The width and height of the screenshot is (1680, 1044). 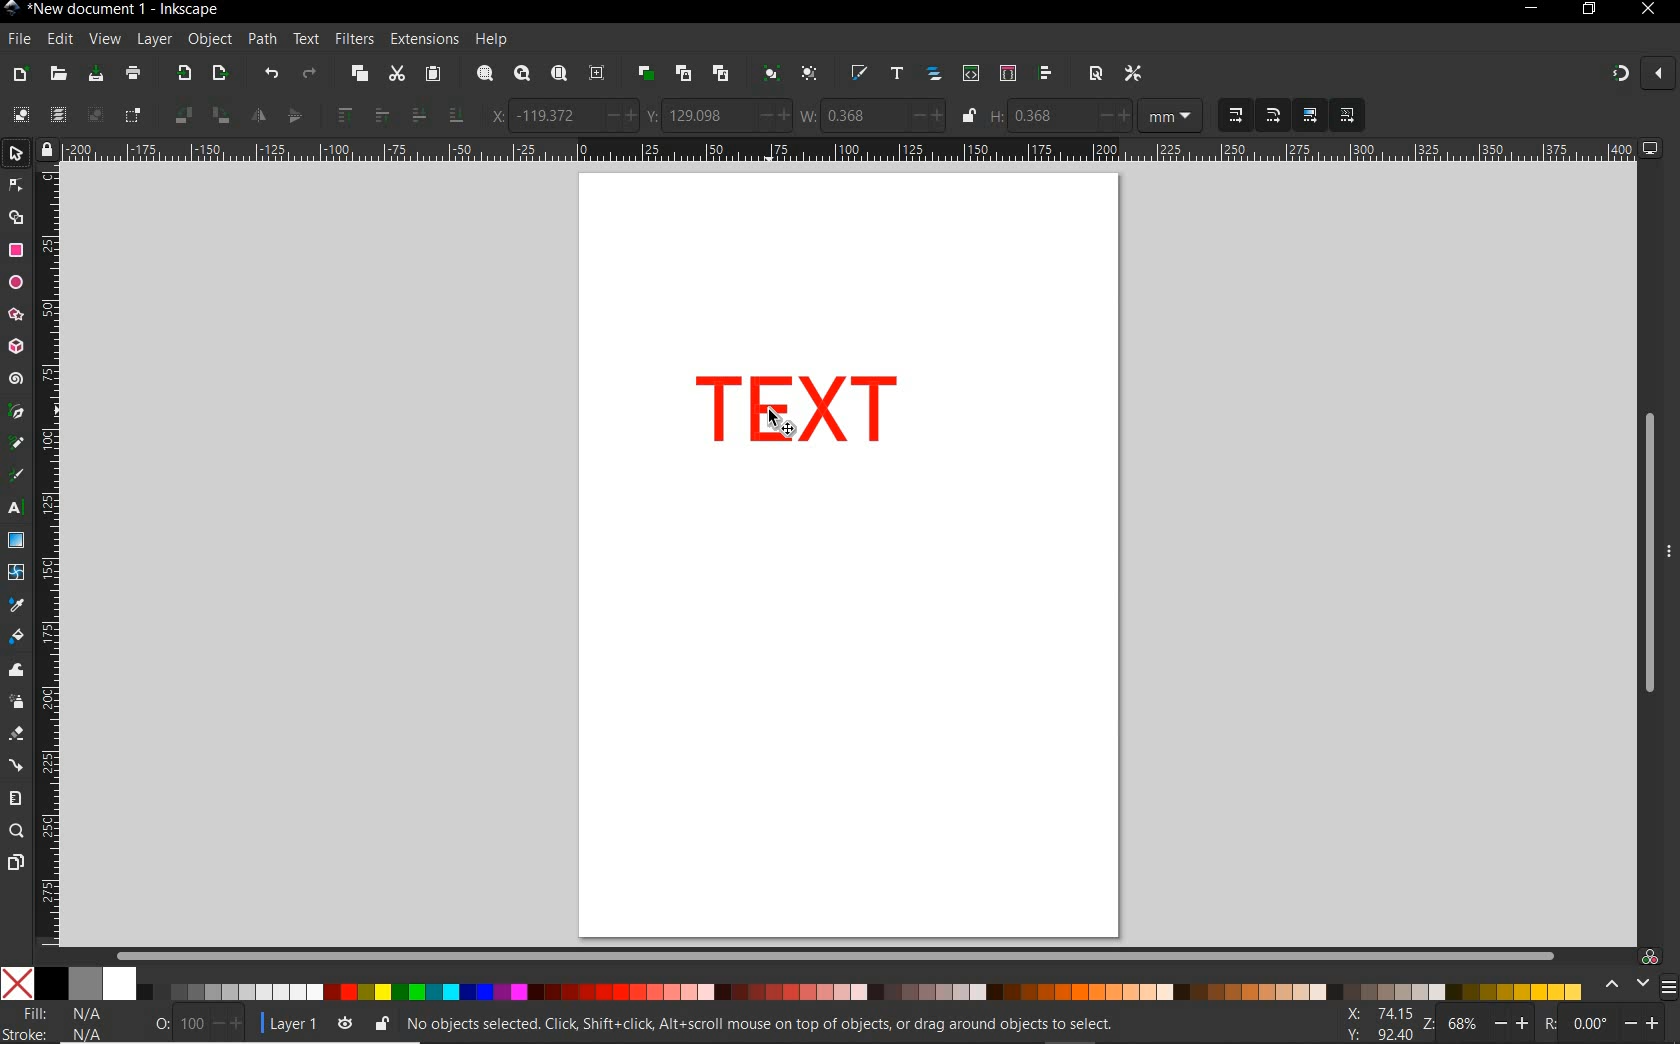 I want to click on OPEN FILE DIALOG, so click(x=58, y=75).